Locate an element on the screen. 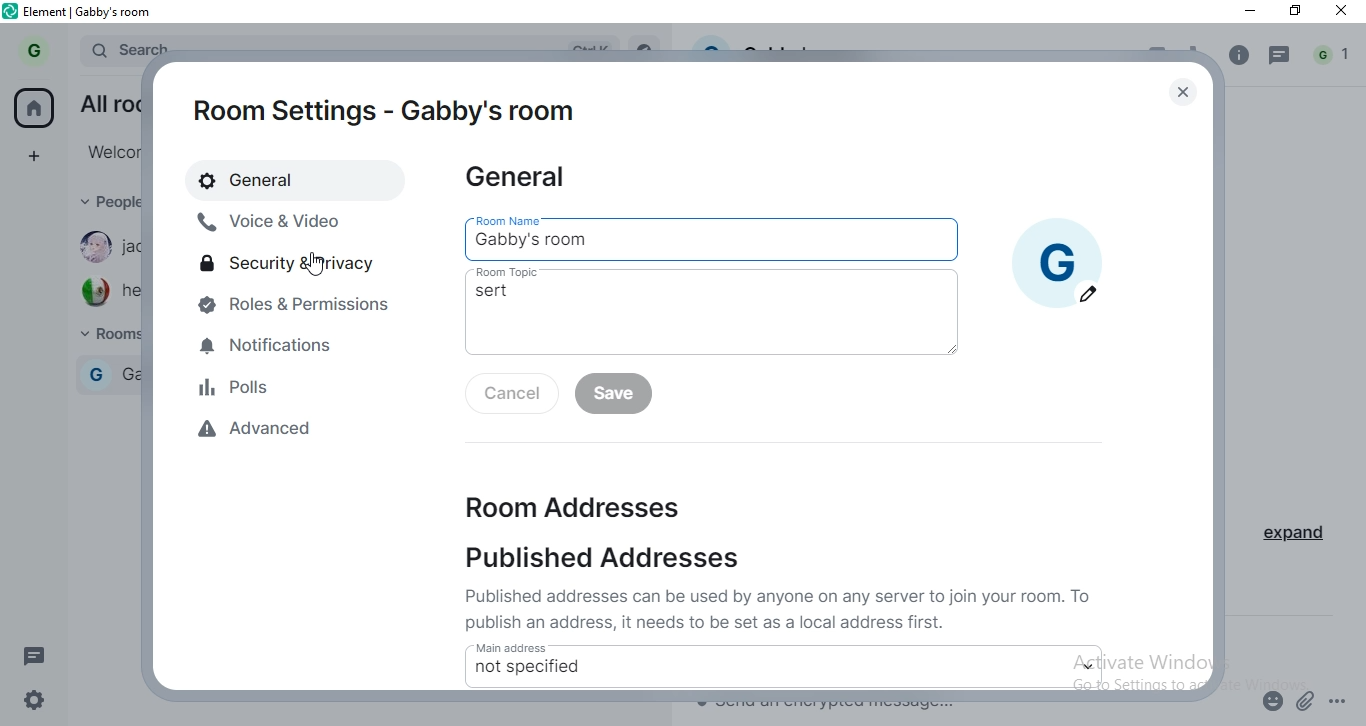 Image resolution: width=1366 pixels, height=726 pixels. gabby's room is located at coordinates (132, 374).